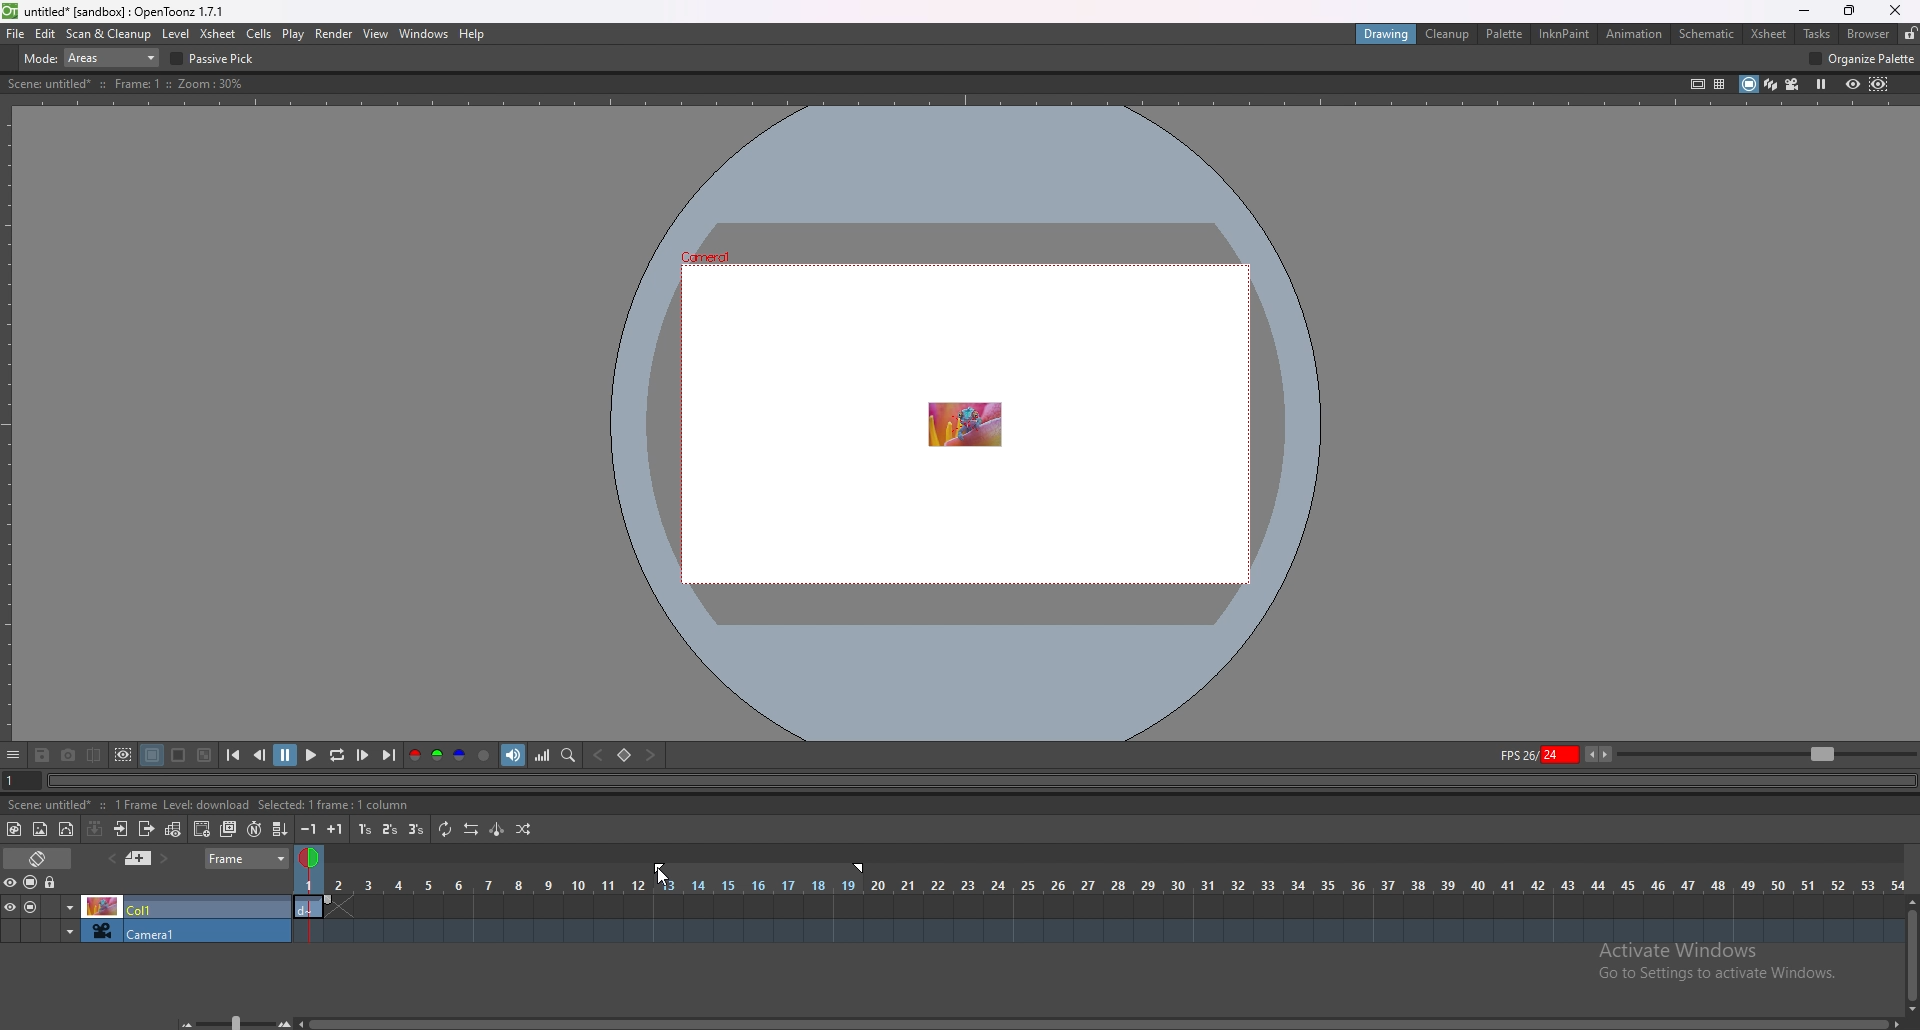  I want to click on timeline, so click(1099, 905).